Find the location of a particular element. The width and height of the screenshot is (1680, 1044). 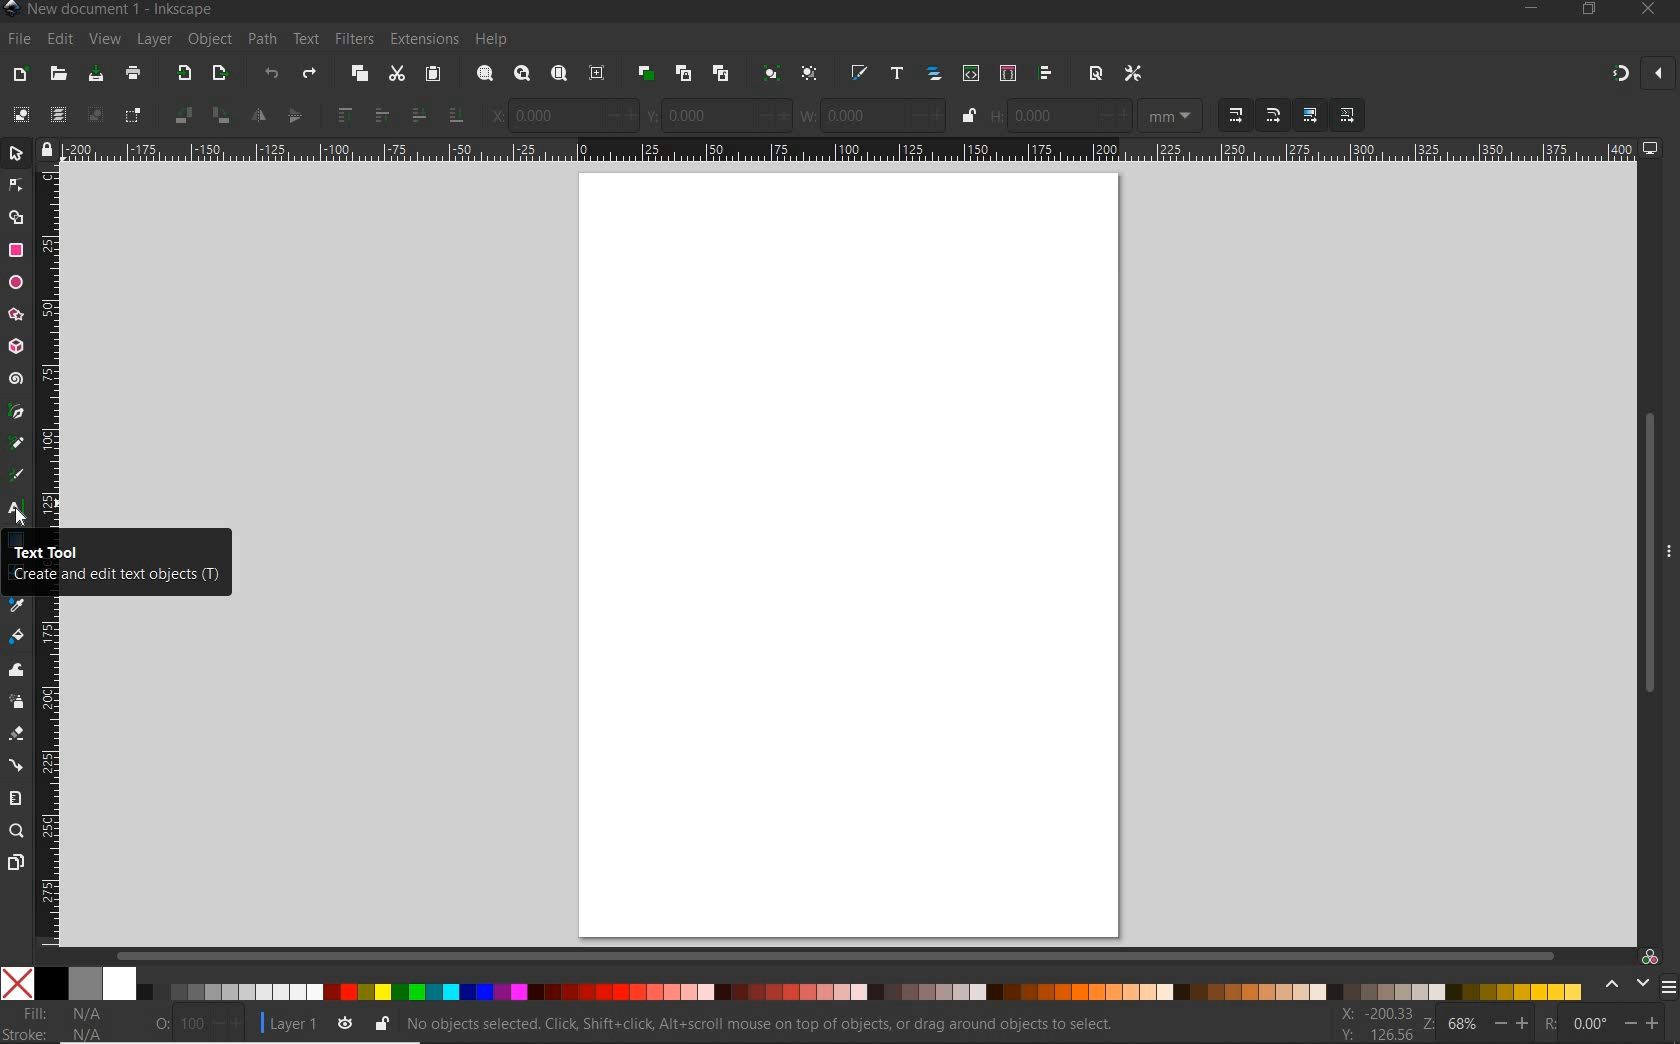

star tool is located at coordinates (16, 316).